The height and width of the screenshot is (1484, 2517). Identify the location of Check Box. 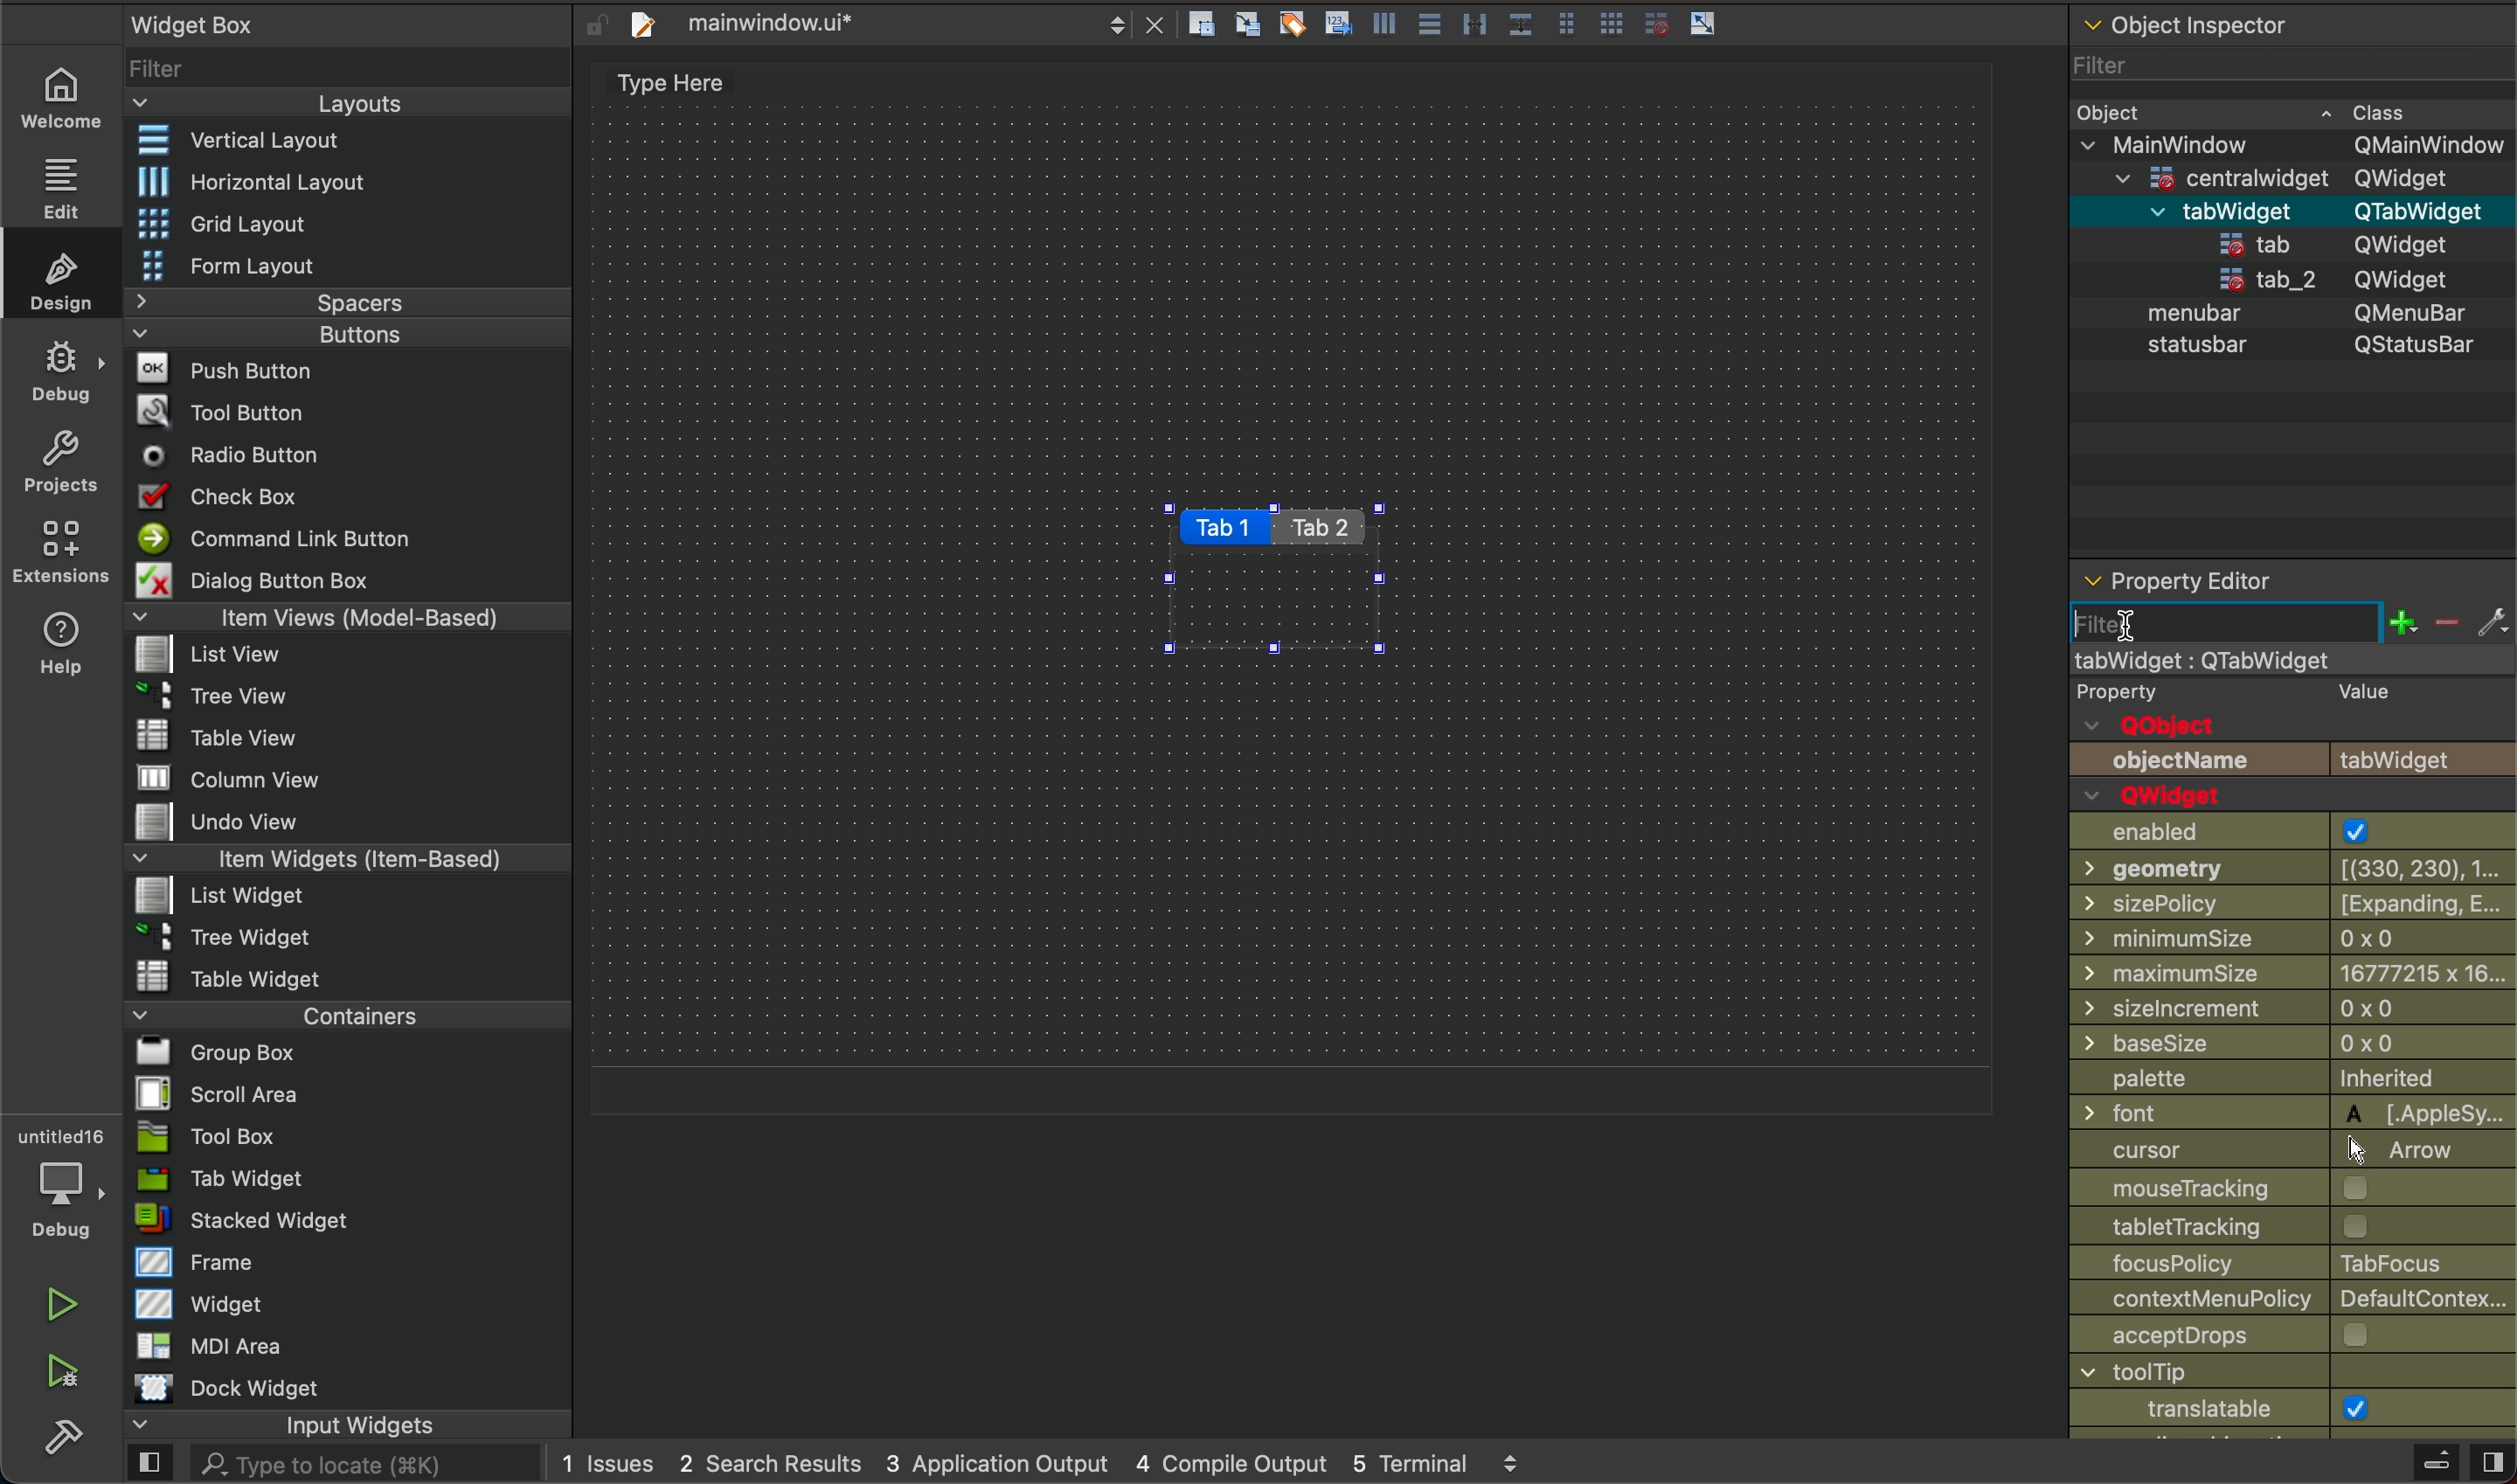
(221, 493).